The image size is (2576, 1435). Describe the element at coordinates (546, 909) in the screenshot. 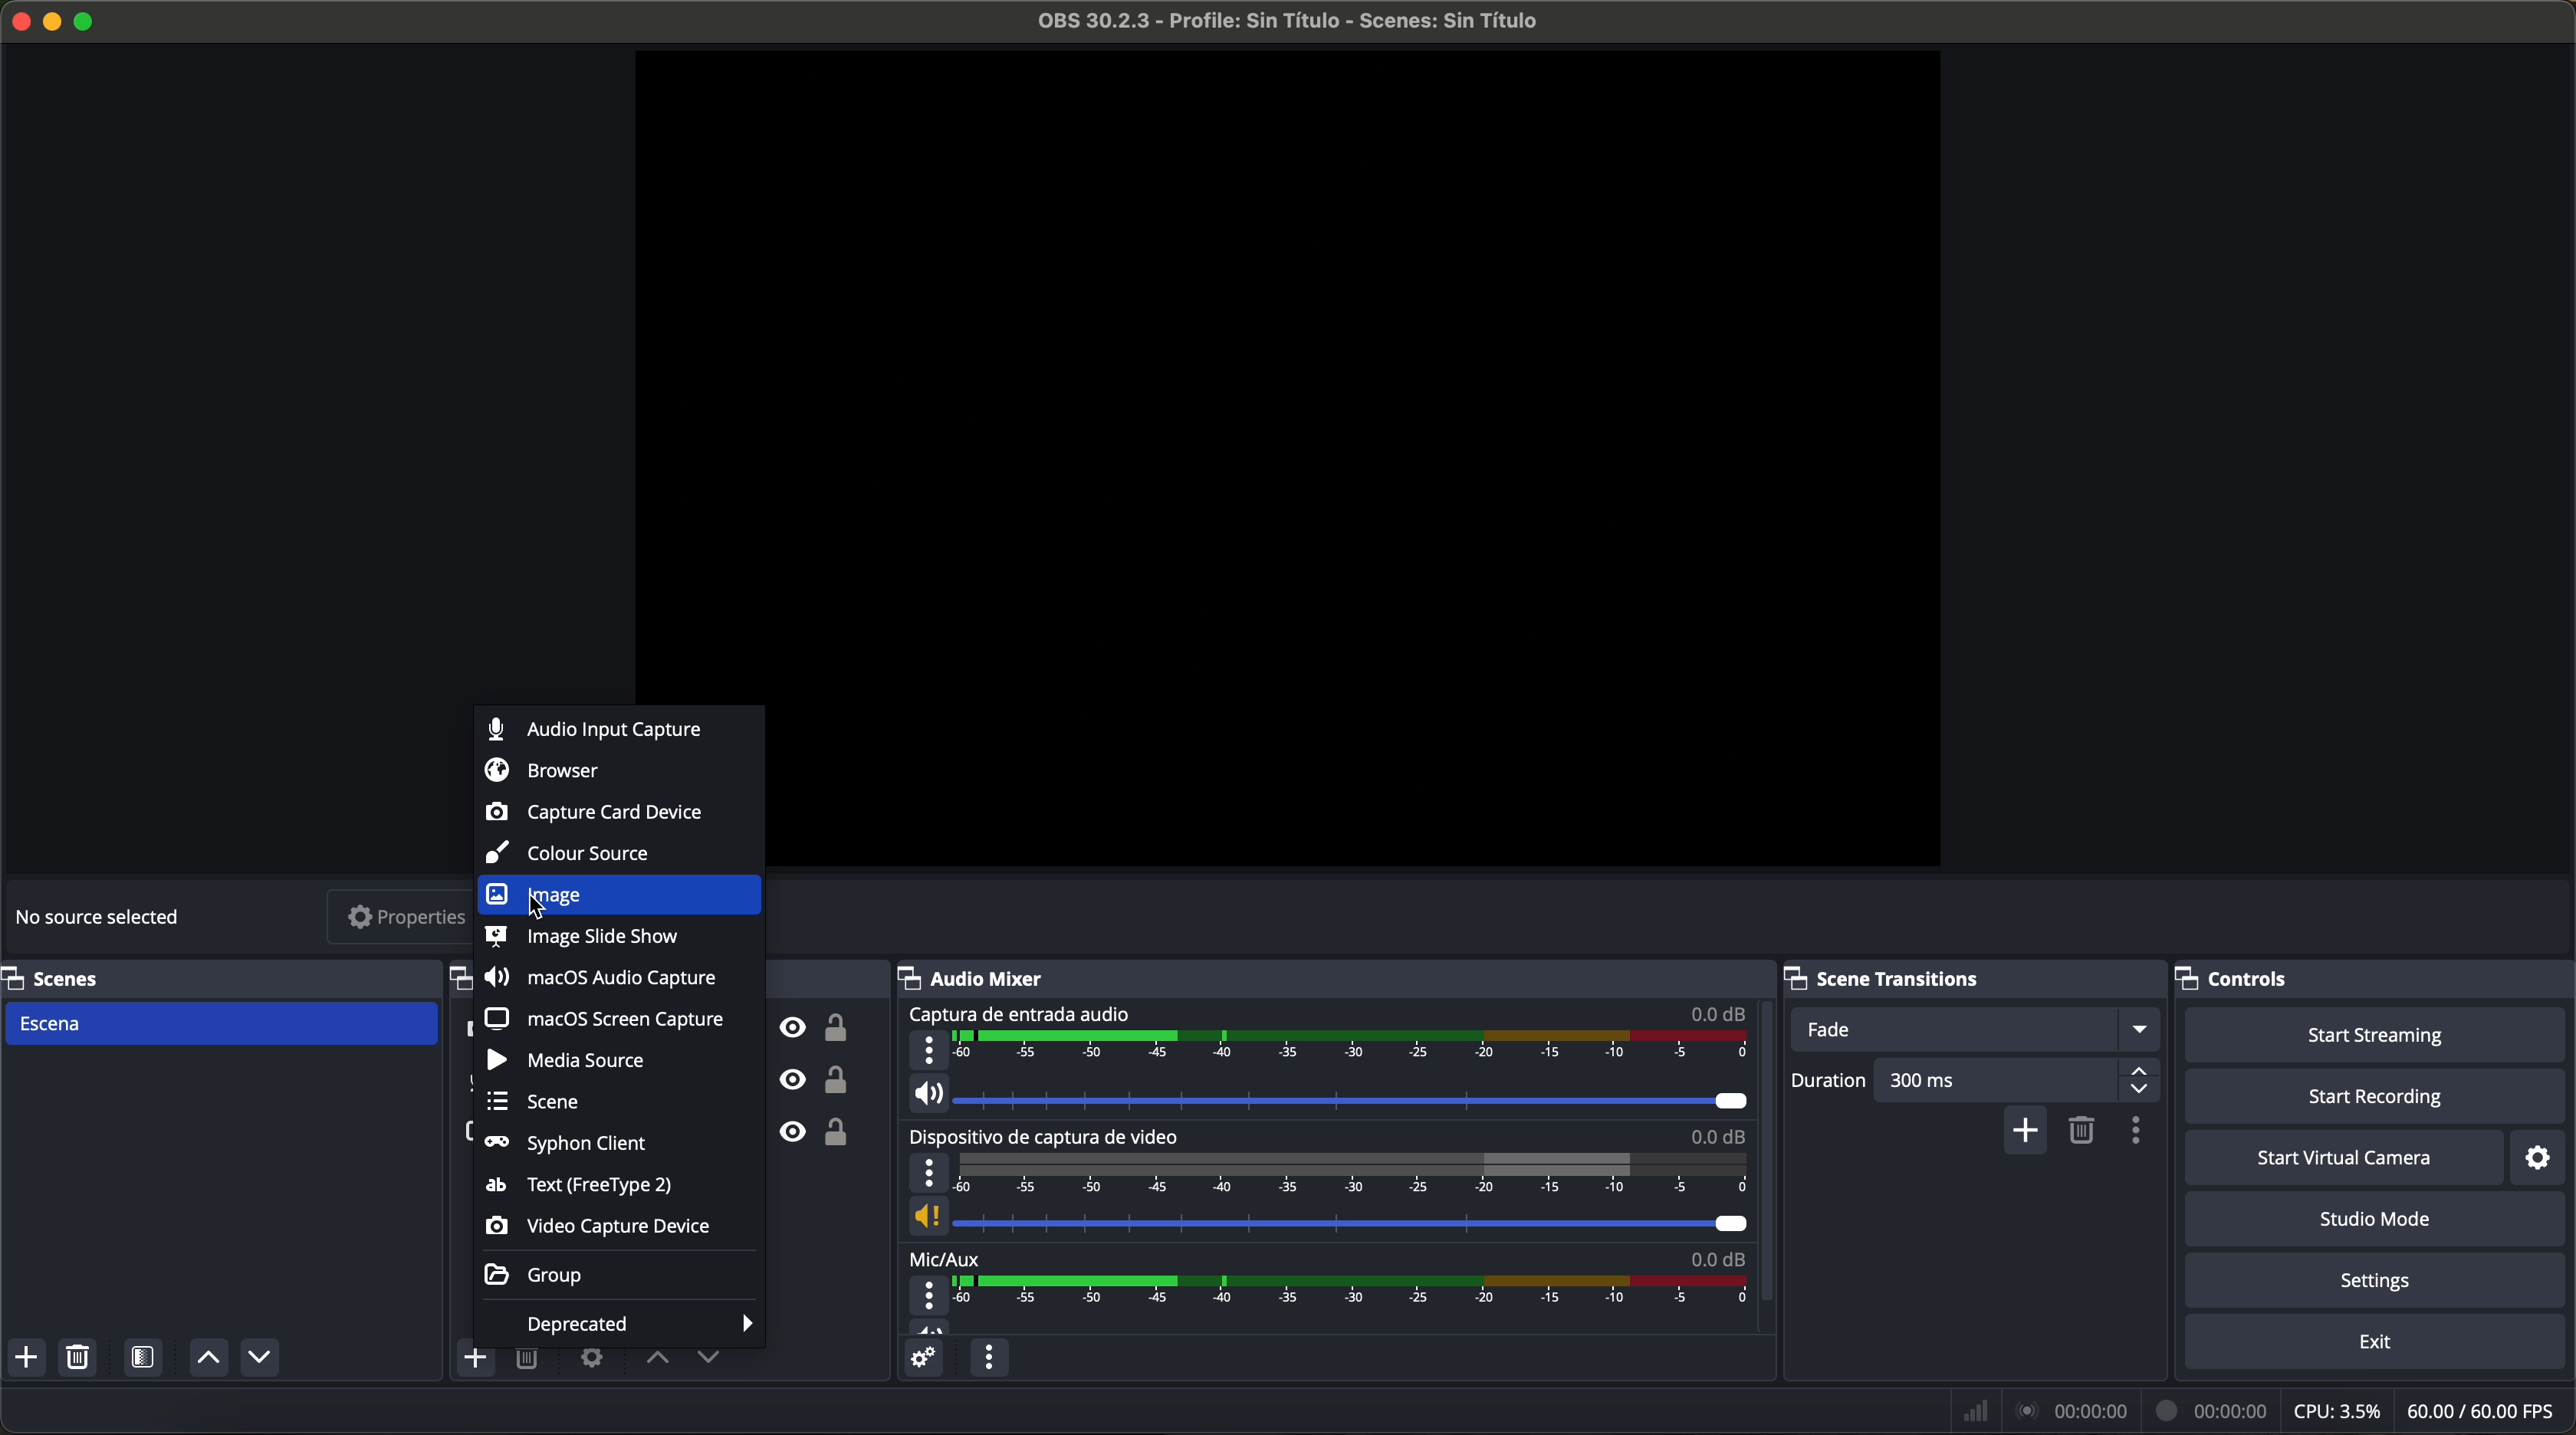

I see `cursor` at that location.